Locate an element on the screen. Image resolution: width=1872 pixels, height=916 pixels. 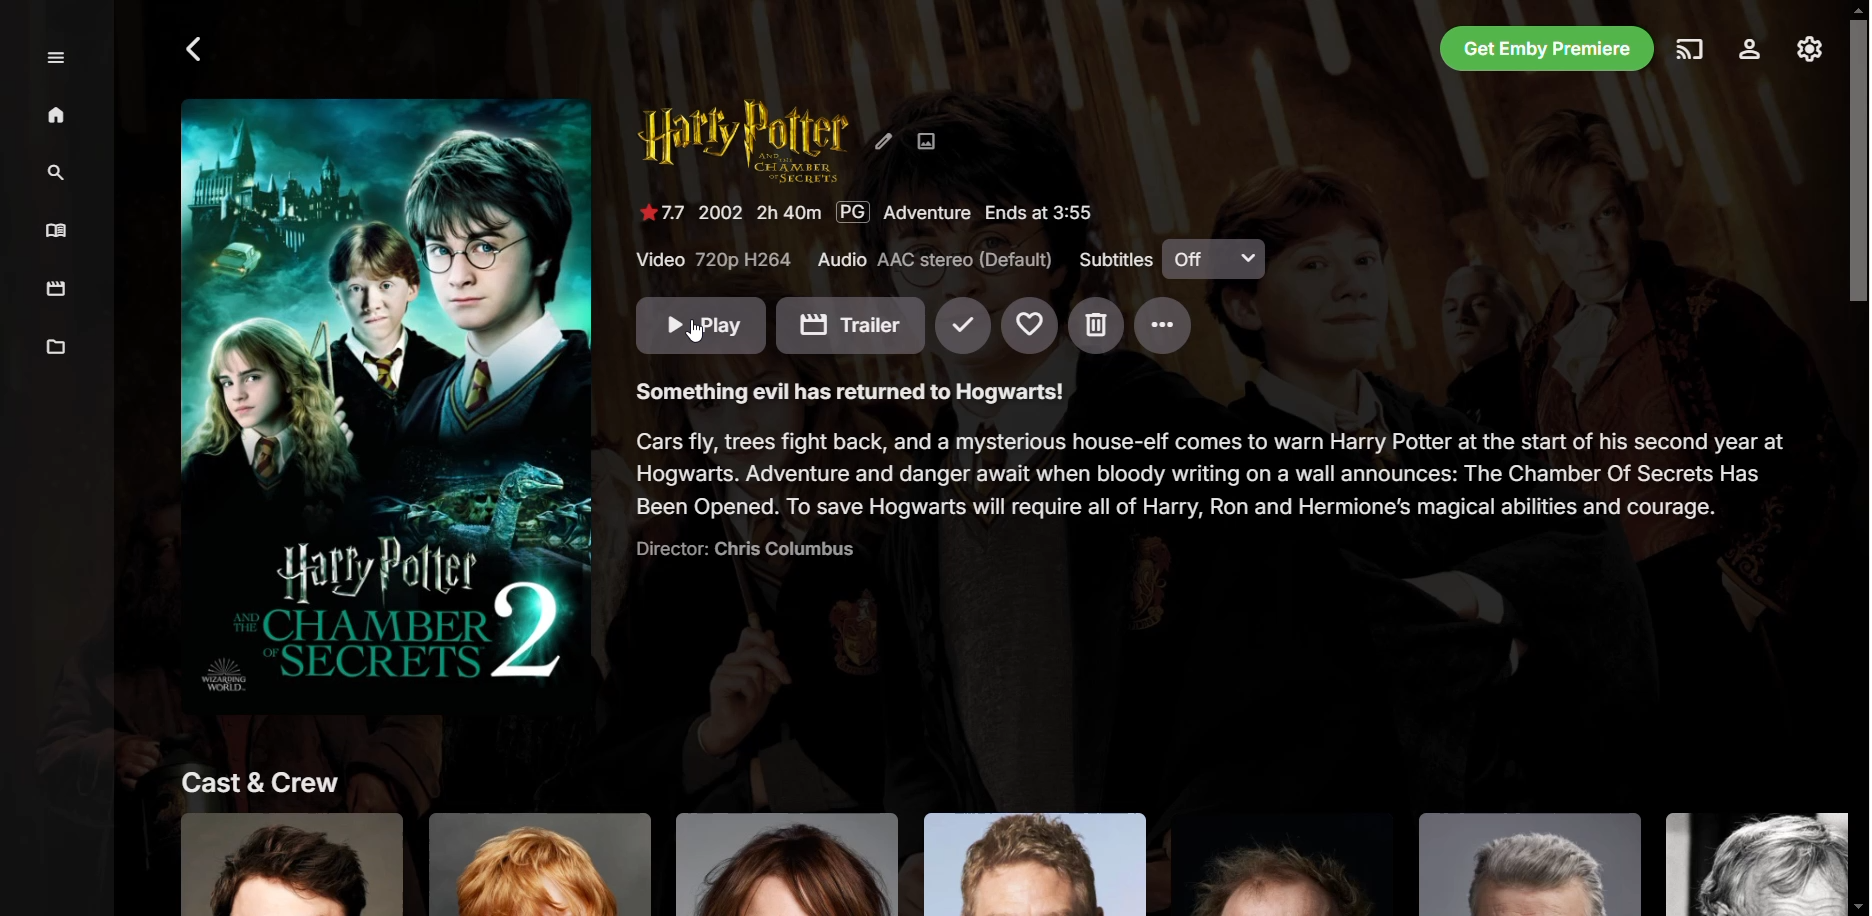
Mark Played is located at coordinates (965, 326).